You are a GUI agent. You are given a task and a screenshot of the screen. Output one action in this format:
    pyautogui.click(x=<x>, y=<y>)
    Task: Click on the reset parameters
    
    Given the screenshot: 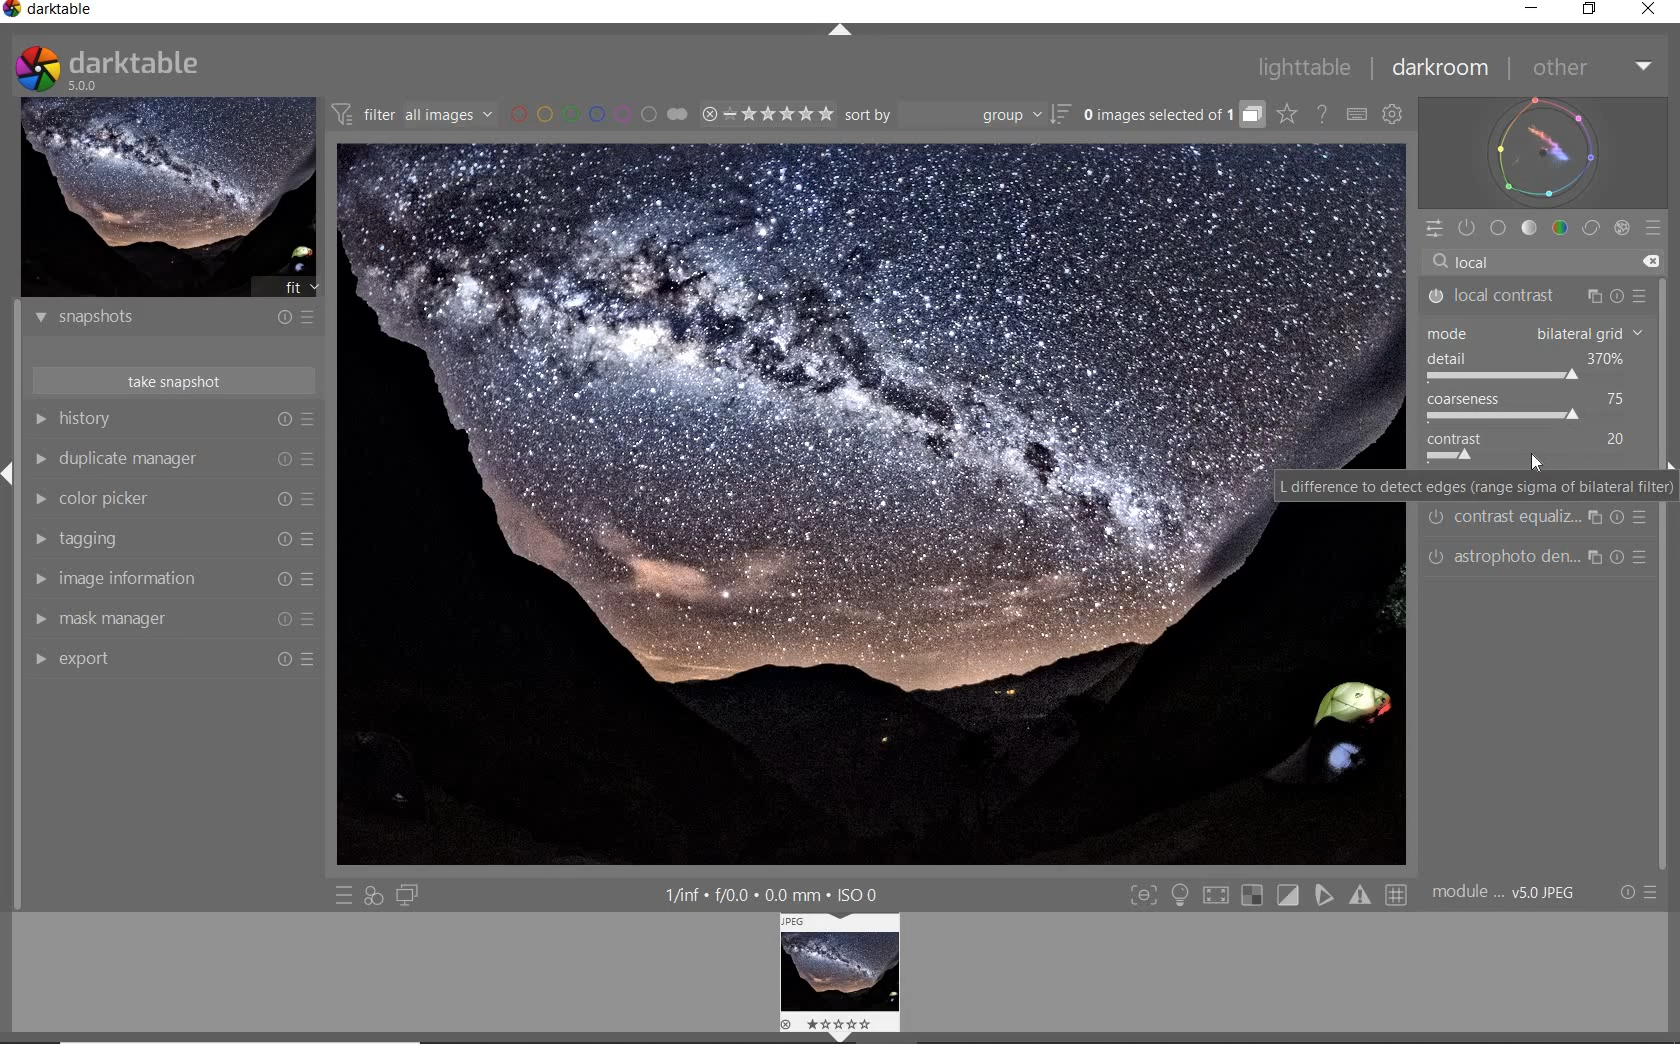 What is the action you would take?
    pyautogui.click(x=1646, y=516)
    